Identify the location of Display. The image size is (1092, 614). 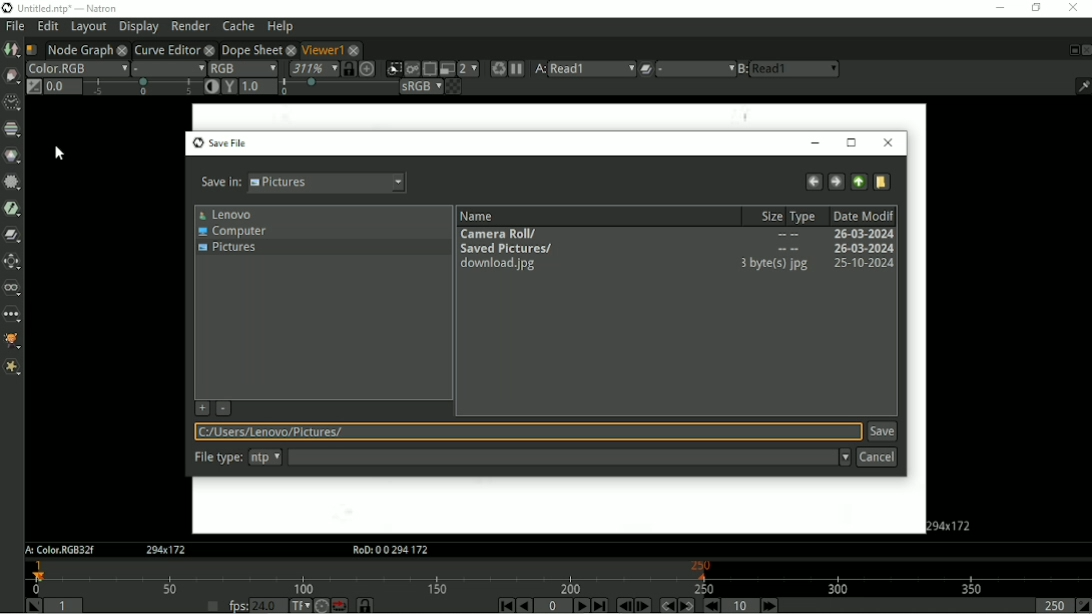
(139, 27).